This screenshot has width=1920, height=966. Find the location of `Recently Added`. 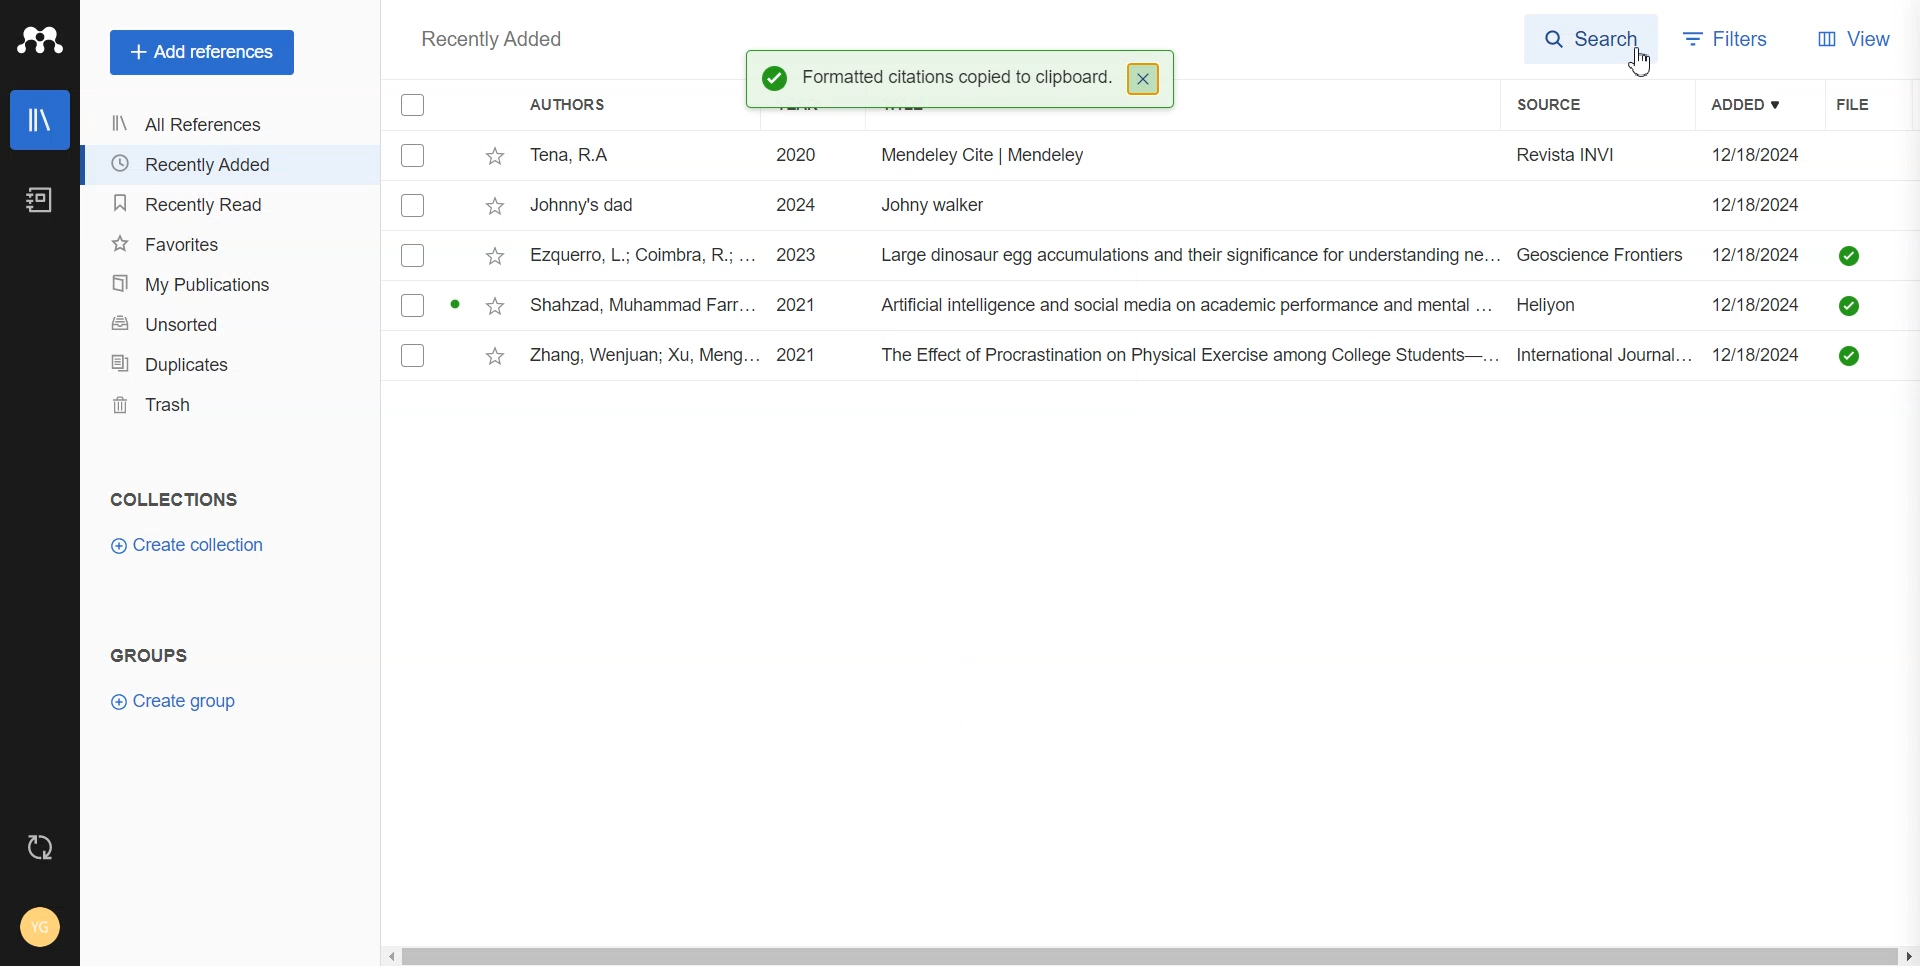

Recently Added is located at coordinates (225, 164).